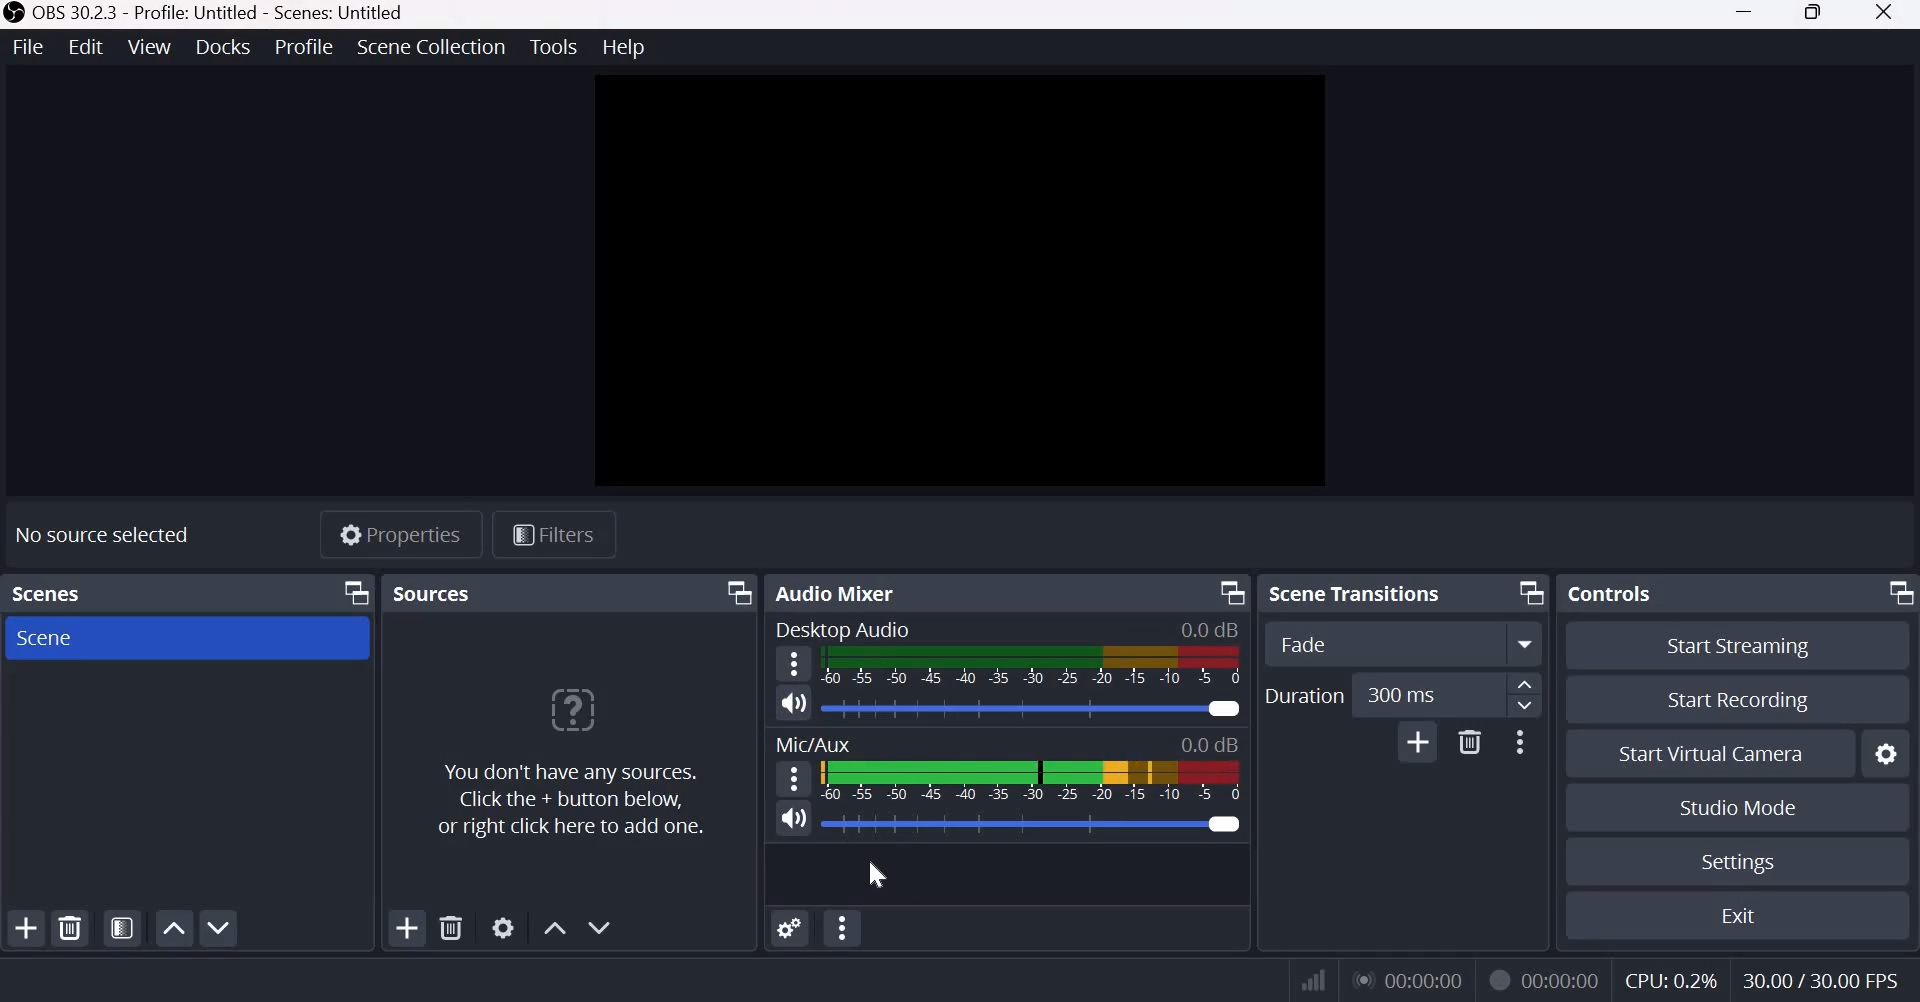  Describe the element at coordinates (208, 15) in the screenshot. I see `OBS 30.2.3 - Profile: Untitled - Scenes:  Untitled` at that location.